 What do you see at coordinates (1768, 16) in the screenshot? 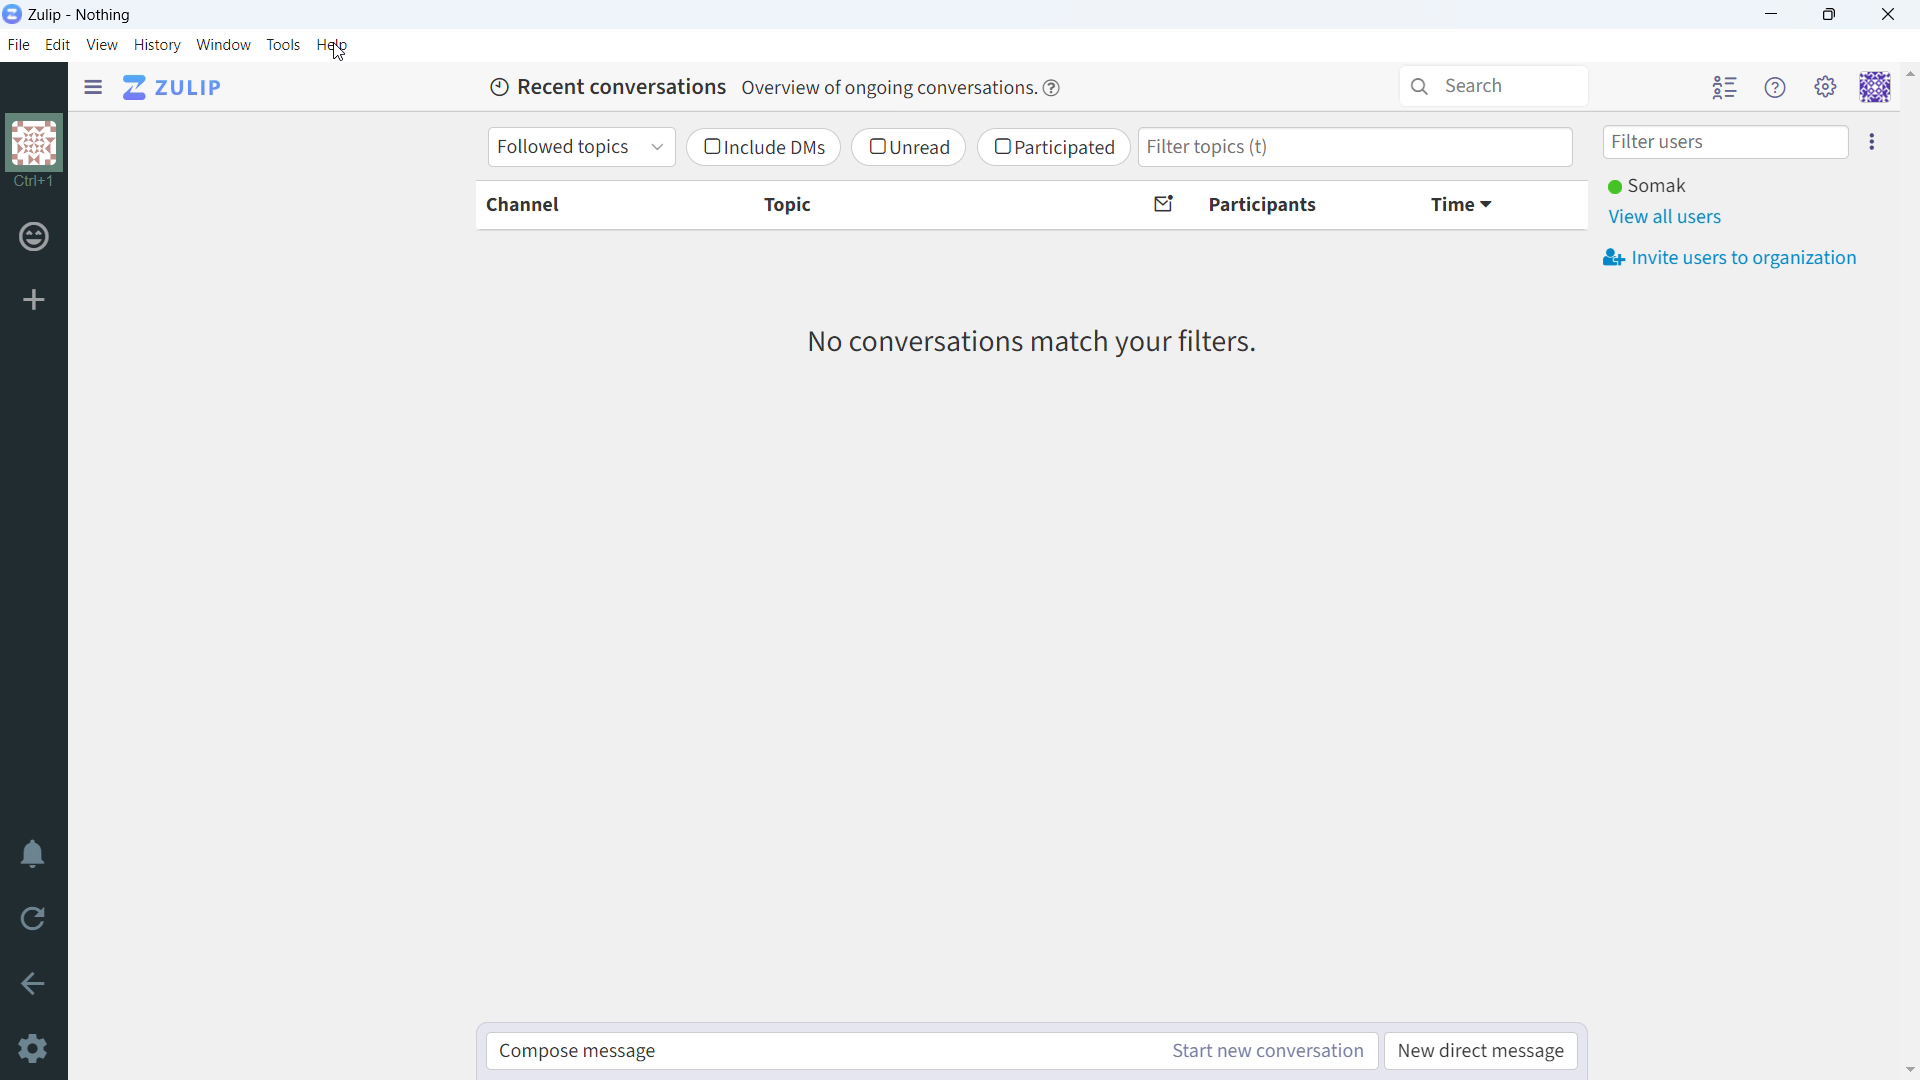
I see `minimize` at bounding box center [1768, 16].